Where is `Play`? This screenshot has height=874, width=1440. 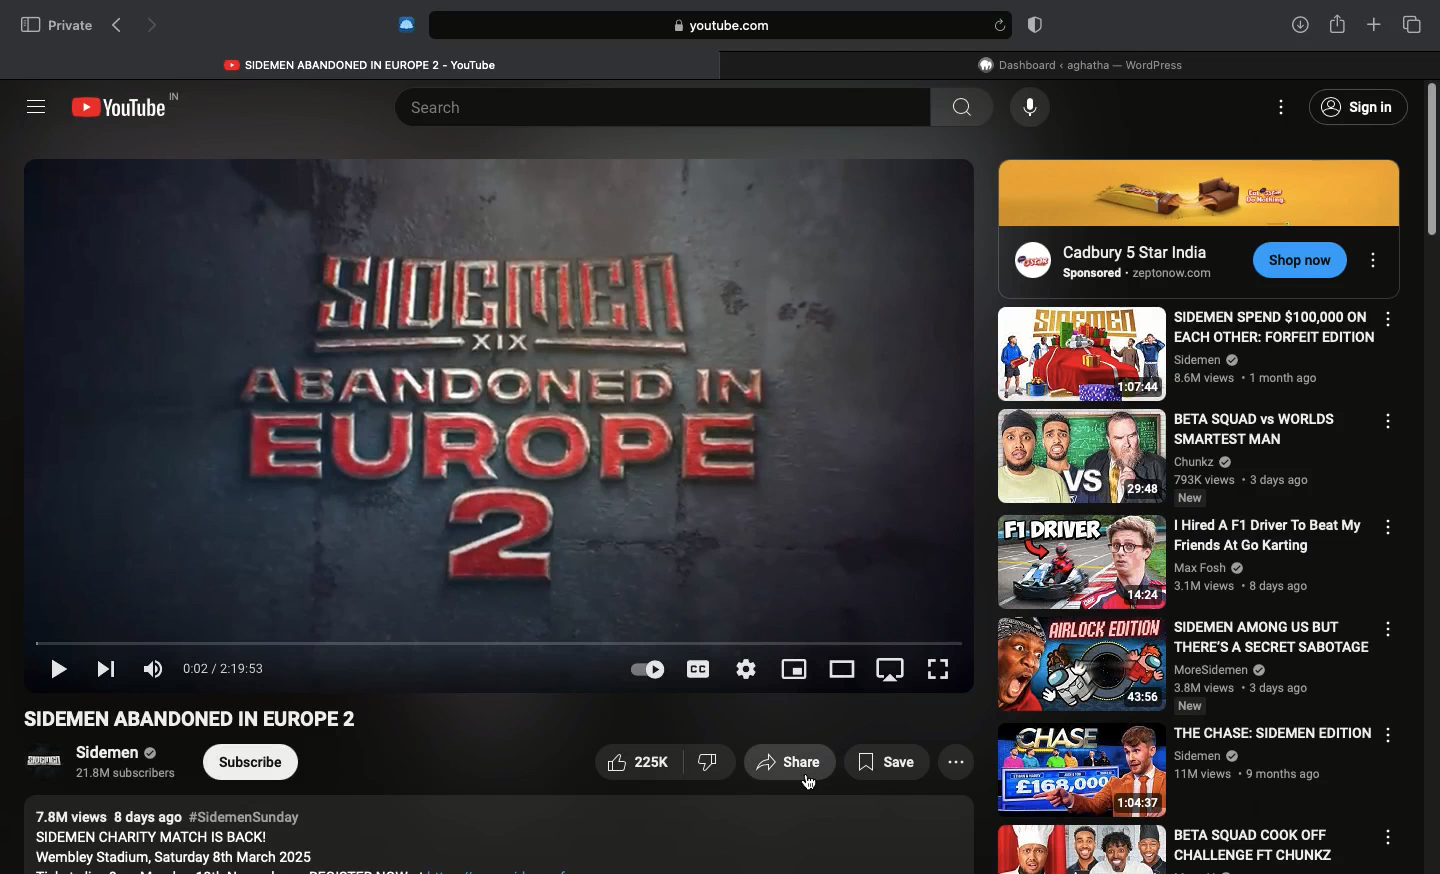 Play is located at coordinates (61, 673).